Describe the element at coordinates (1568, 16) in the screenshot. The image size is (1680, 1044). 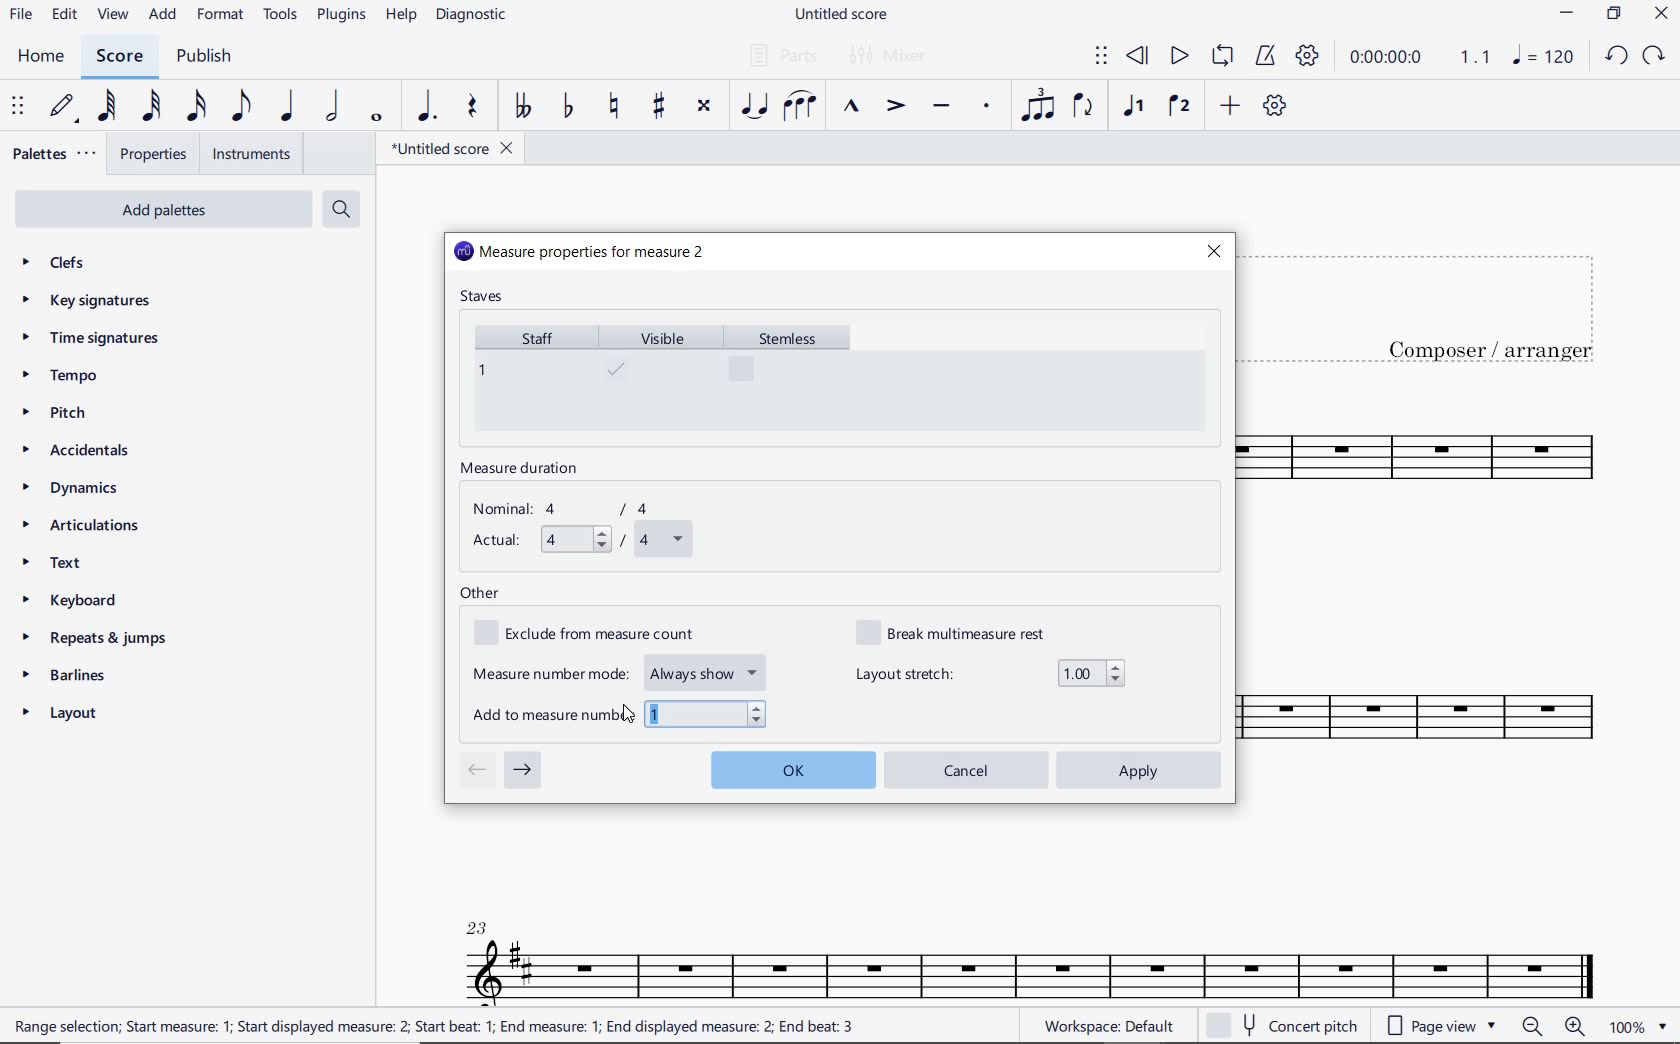
I see `MINIMIZE` at that location.